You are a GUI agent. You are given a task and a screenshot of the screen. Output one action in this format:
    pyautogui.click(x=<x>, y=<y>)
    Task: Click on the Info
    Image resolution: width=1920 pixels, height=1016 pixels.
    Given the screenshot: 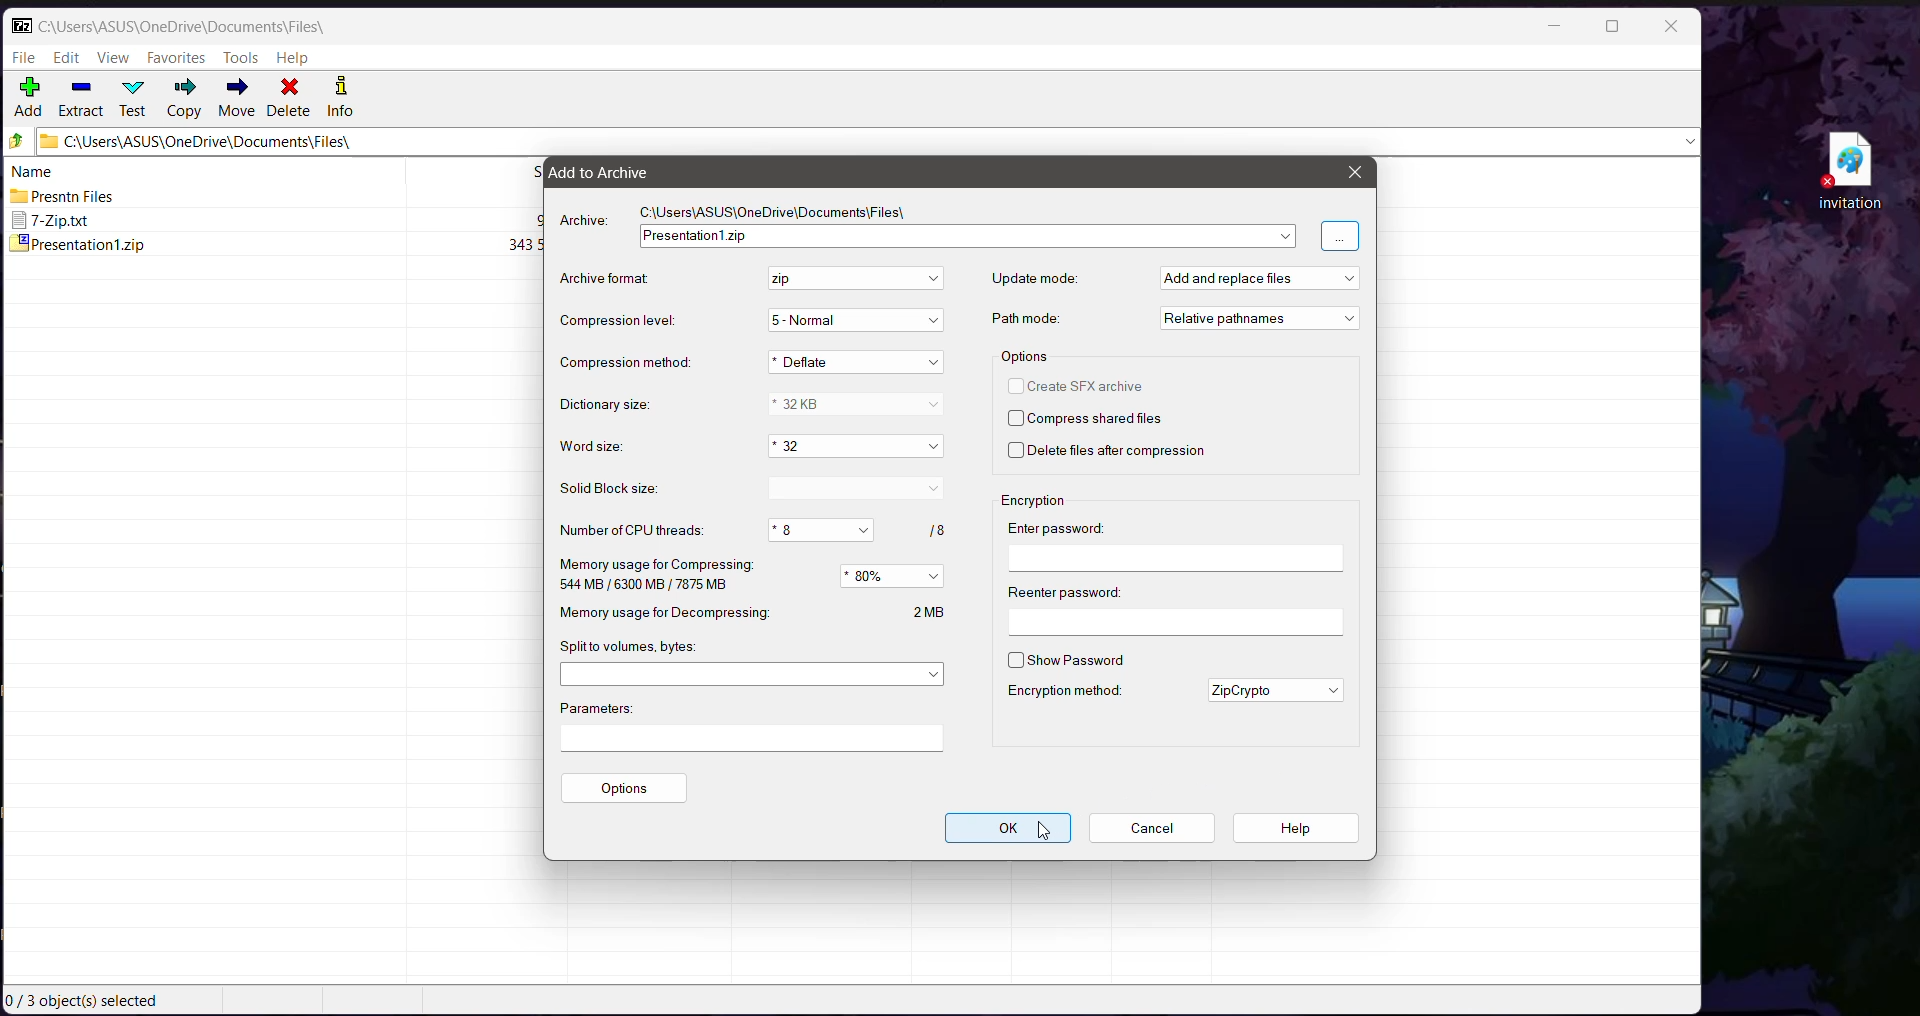 What is the action you would take?
    pyautogui.click(x=339, y=99)
    